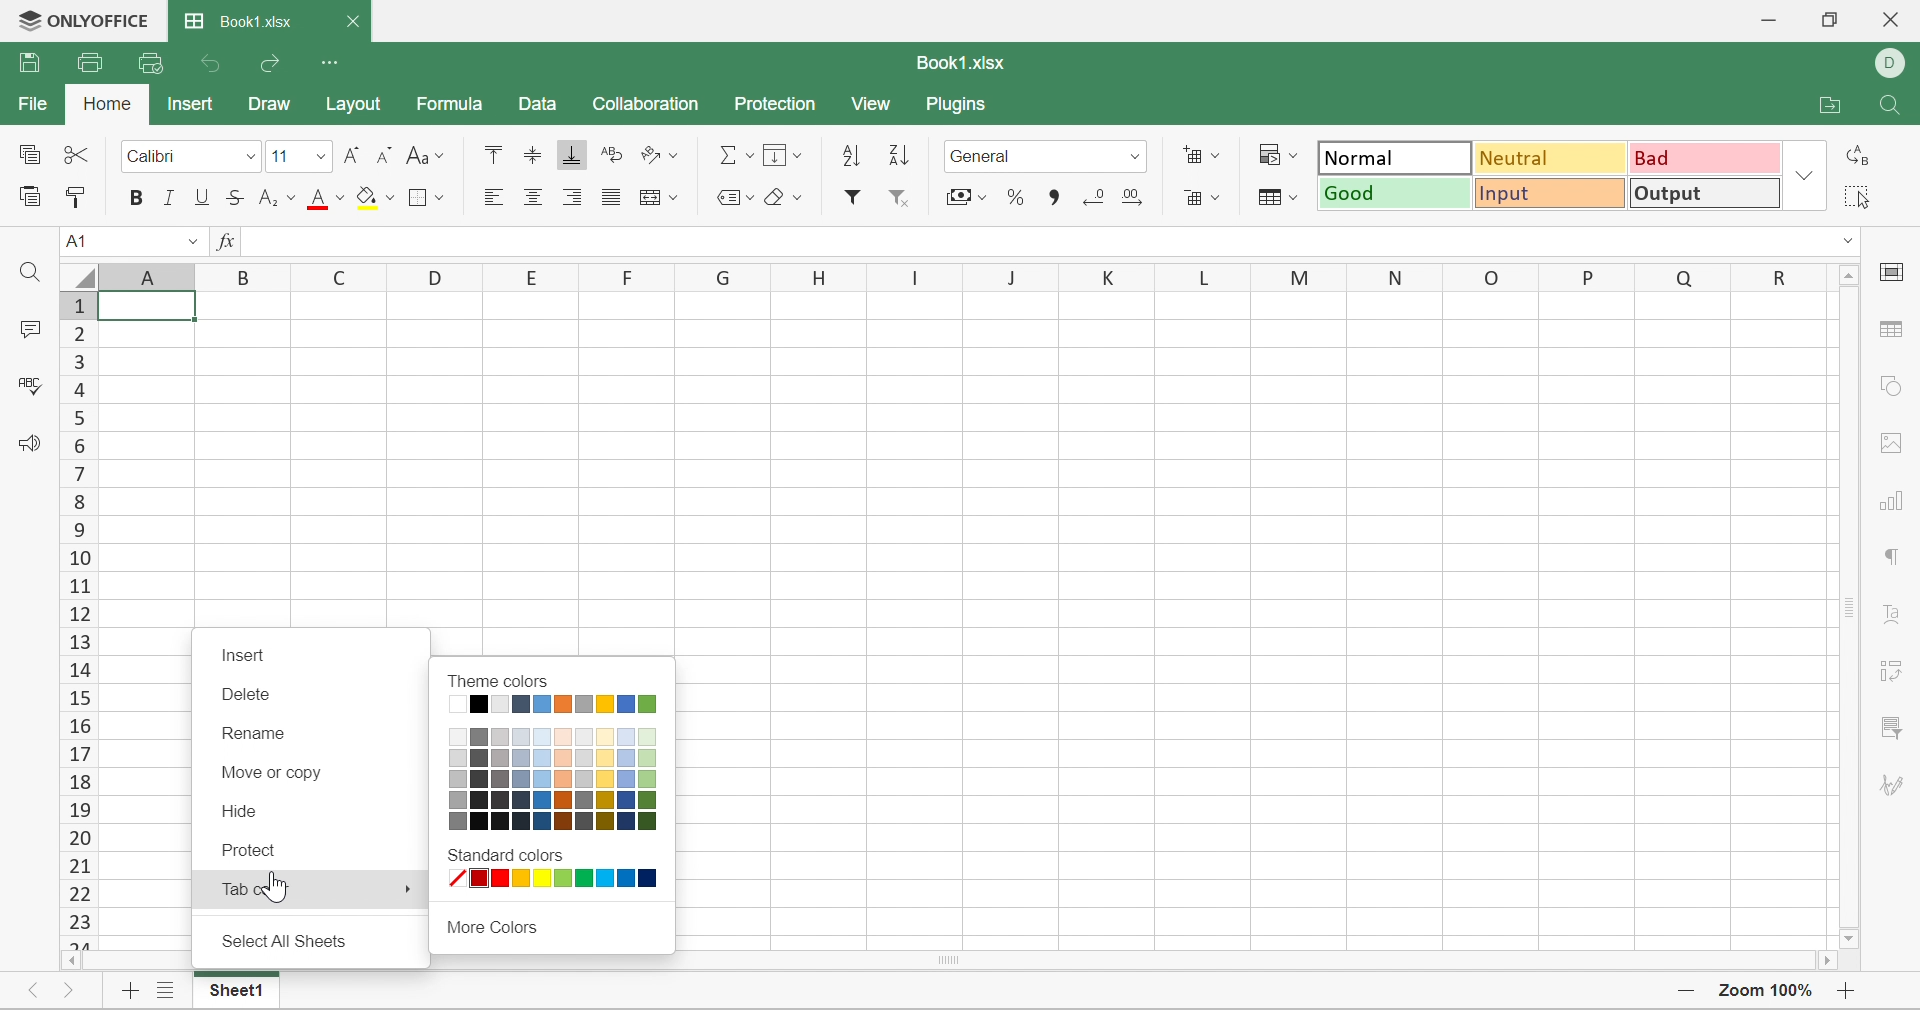 The height and width of the screenshot is (1010, 1920). What do you see at coordinates (190, 103) in the screenshot?
I see `Insert` at bounding box center [190, 103].